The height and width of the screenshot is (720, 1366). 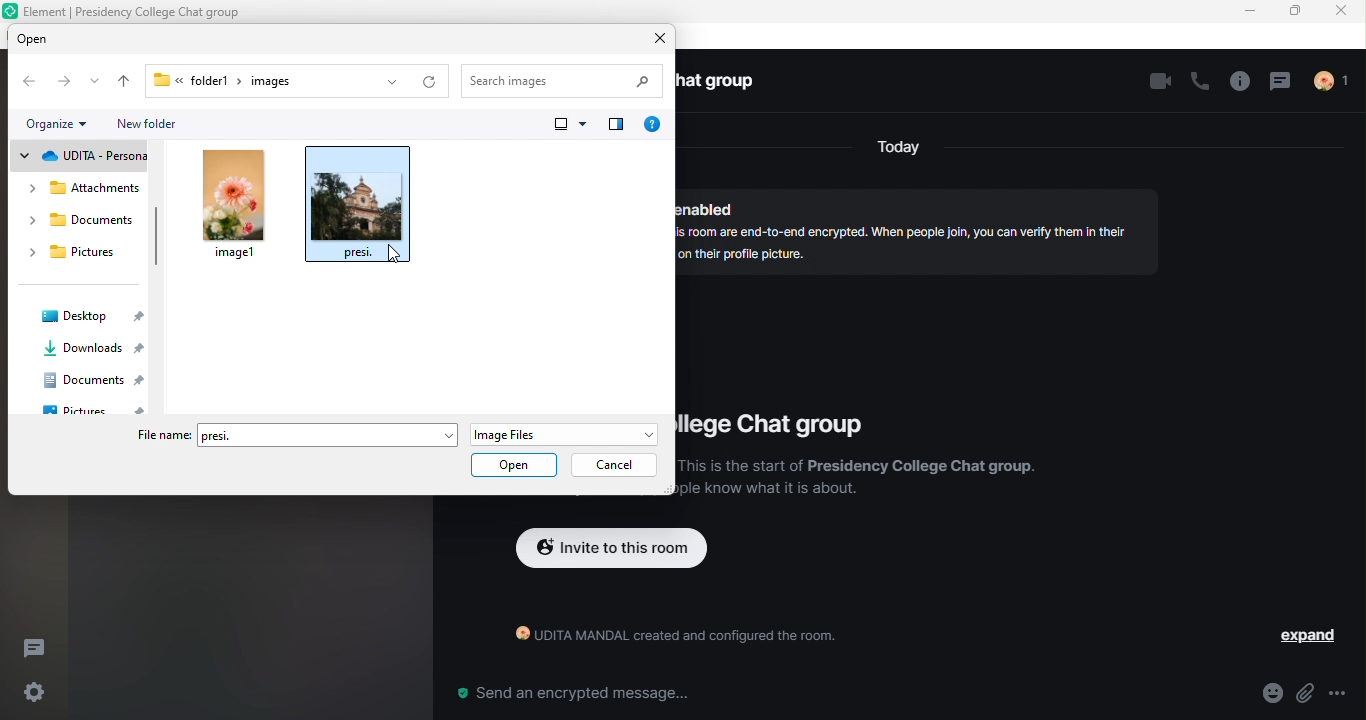 What do you see at coordinates (140, 10) in the screenshot?
I see `Element | Presidency College Chat group` at bounding box center [140, 10].